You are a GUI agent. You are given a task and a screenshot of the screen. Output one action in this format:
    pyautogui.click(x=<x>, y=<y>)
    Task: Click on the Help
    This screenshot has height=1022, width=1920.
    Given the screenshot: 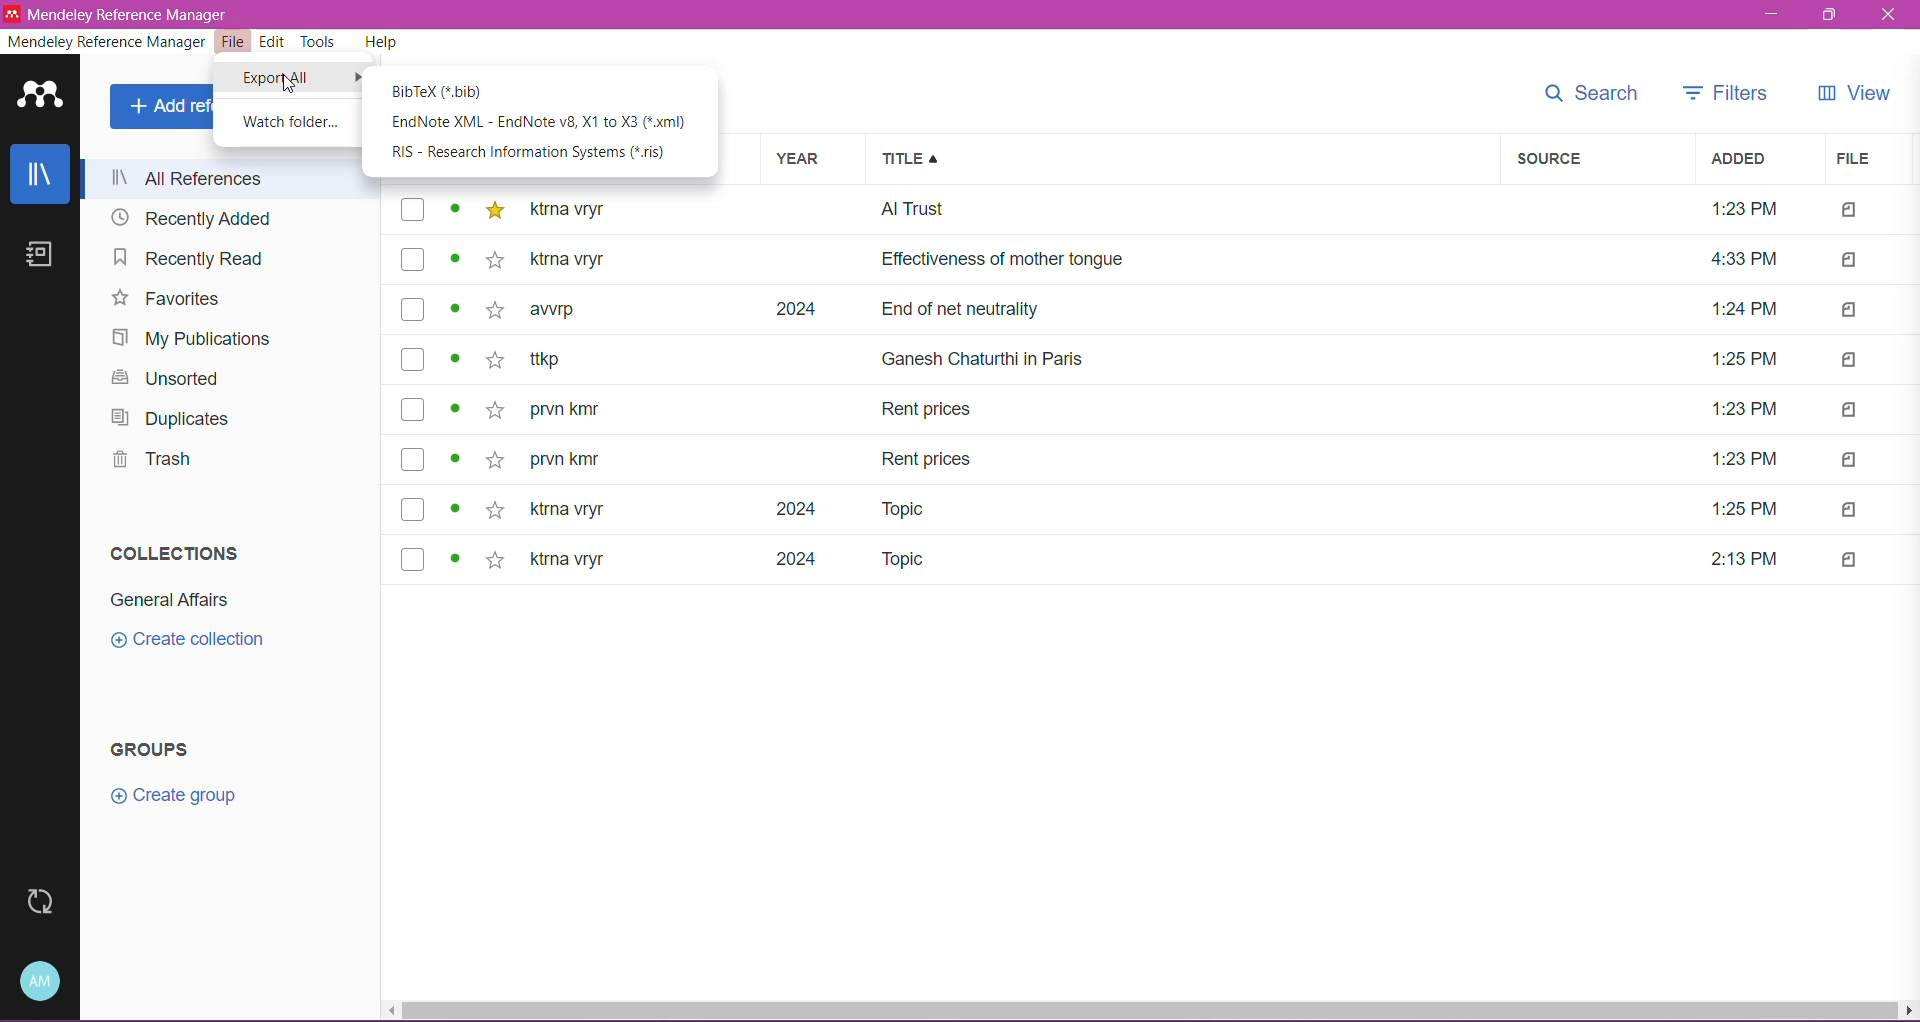 What is the action you would take?
    pyautogui.click(x=386, y=43)
    